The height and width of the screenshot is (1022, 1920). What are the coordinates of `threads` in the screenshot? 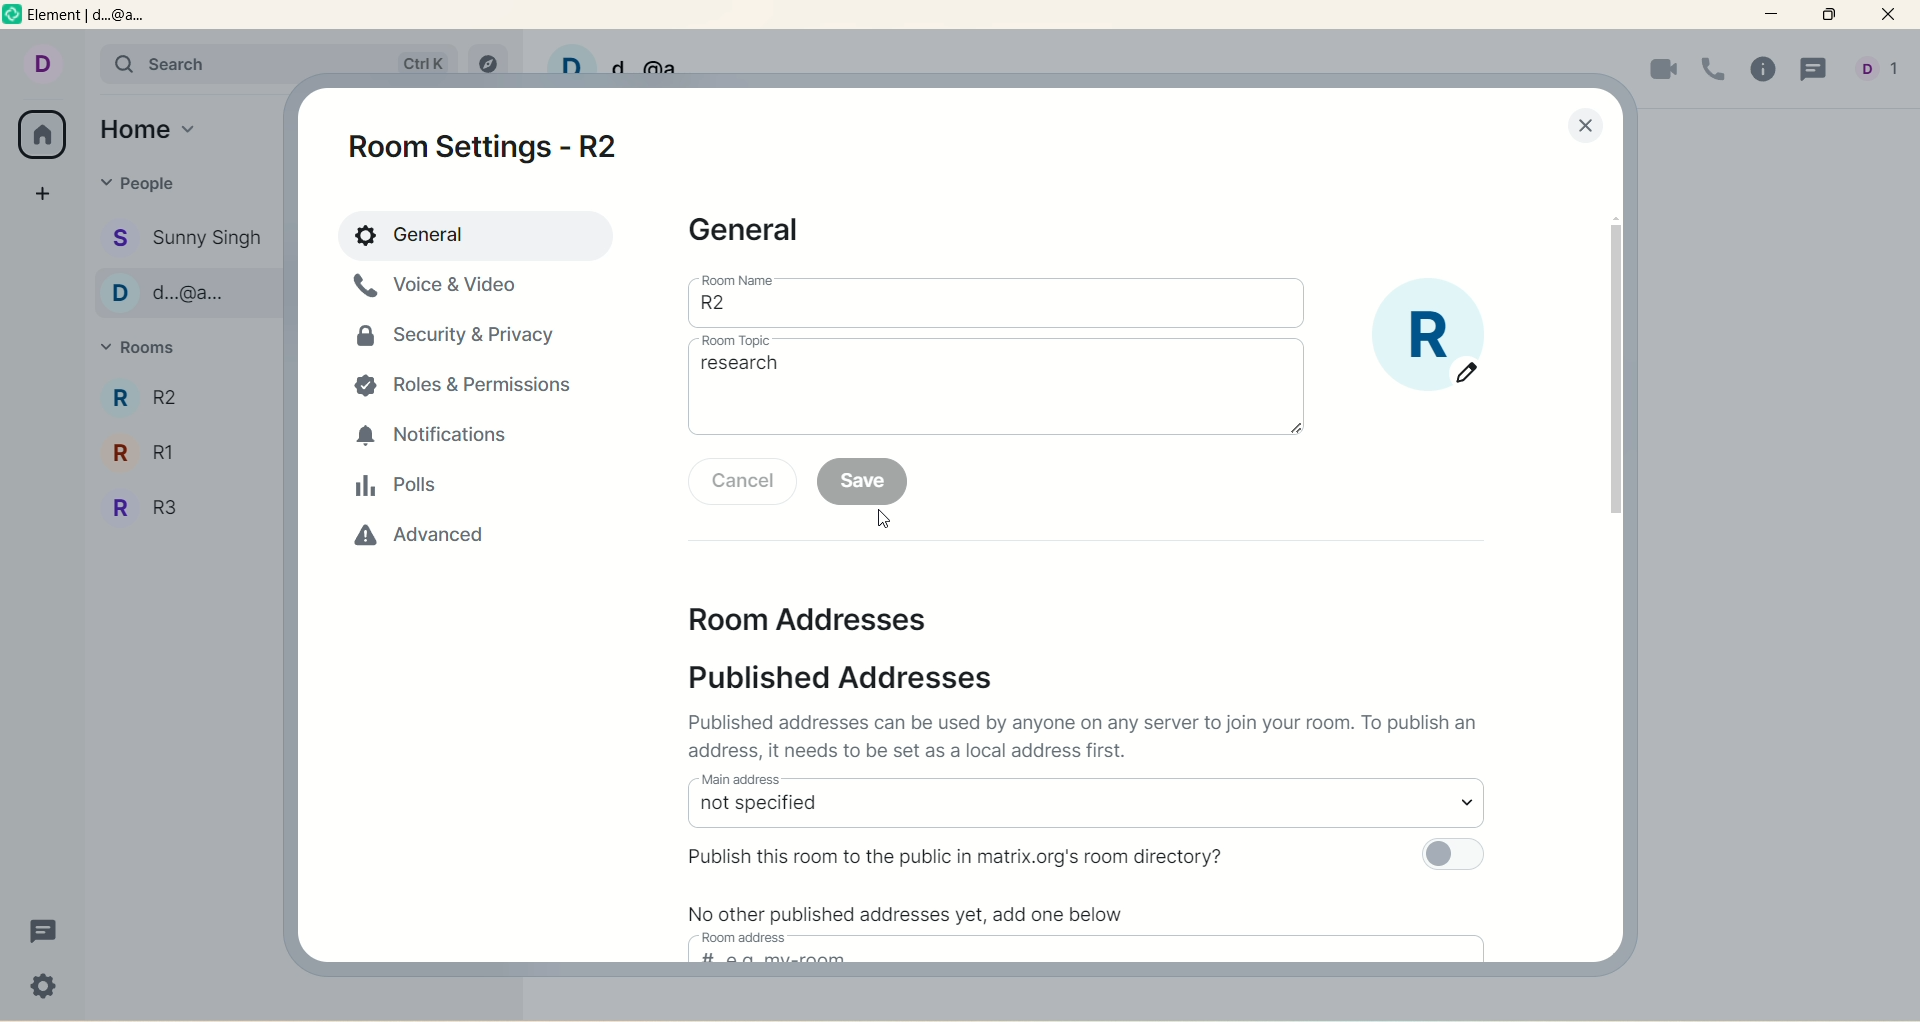 It's located at (44, 933).